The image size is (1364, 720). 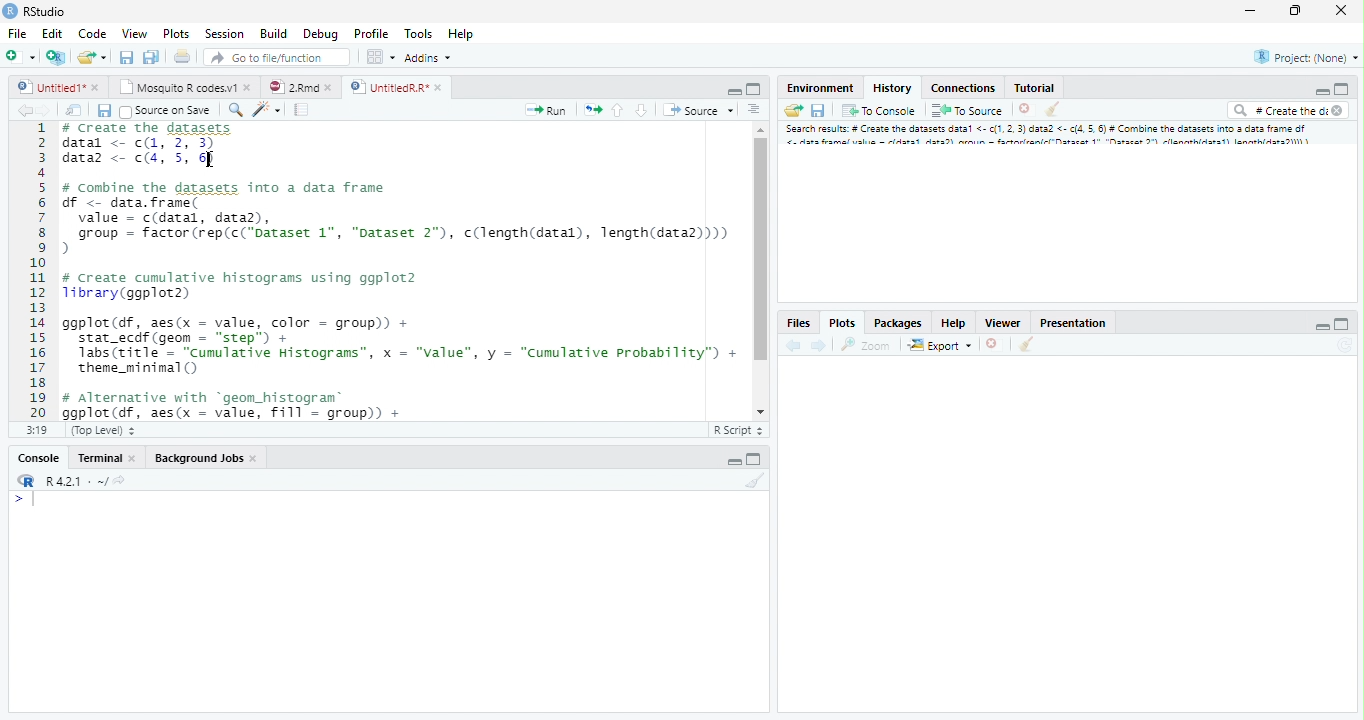 What do you see at coordinates (733, 461) in the screenshot?
I see `Minimize` at bounding box center [733, 461].